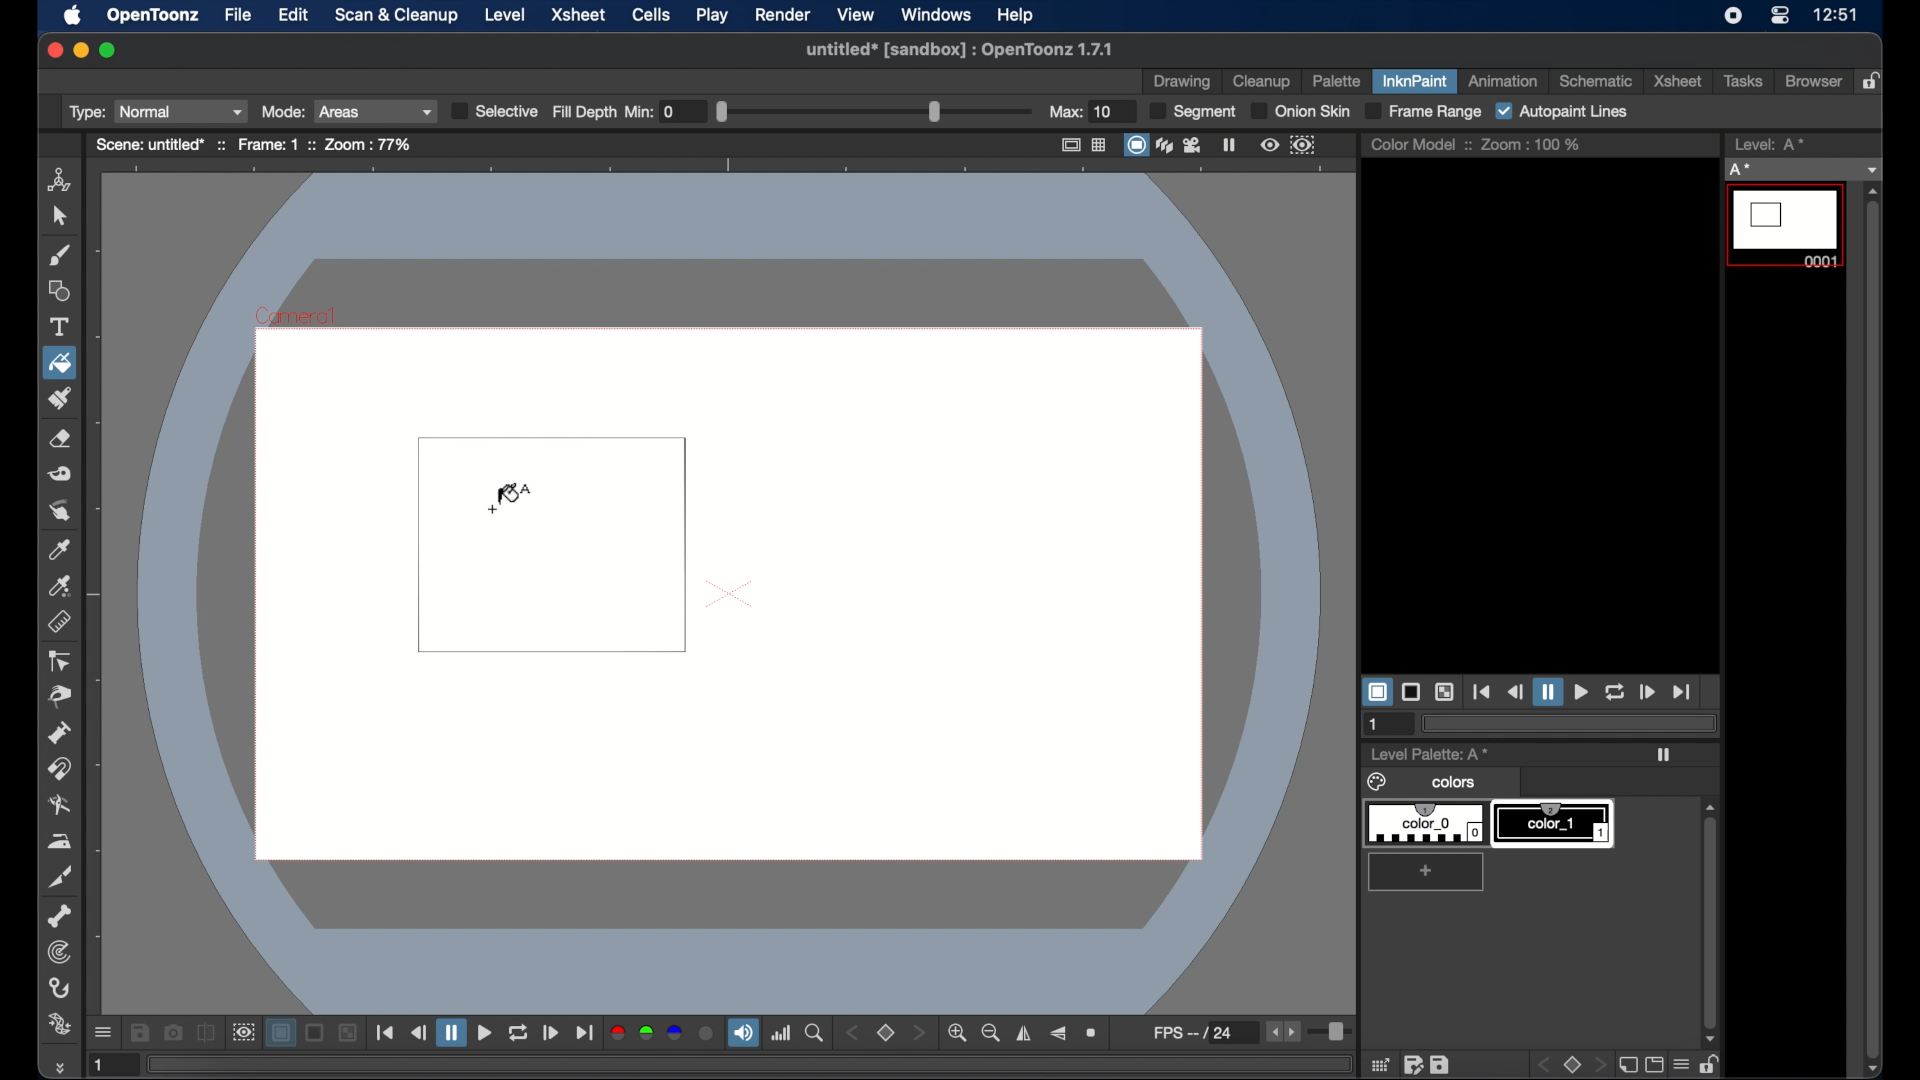 This screenshot has width=1920, height=1080. I want to click on 1, so click(109, 1064).